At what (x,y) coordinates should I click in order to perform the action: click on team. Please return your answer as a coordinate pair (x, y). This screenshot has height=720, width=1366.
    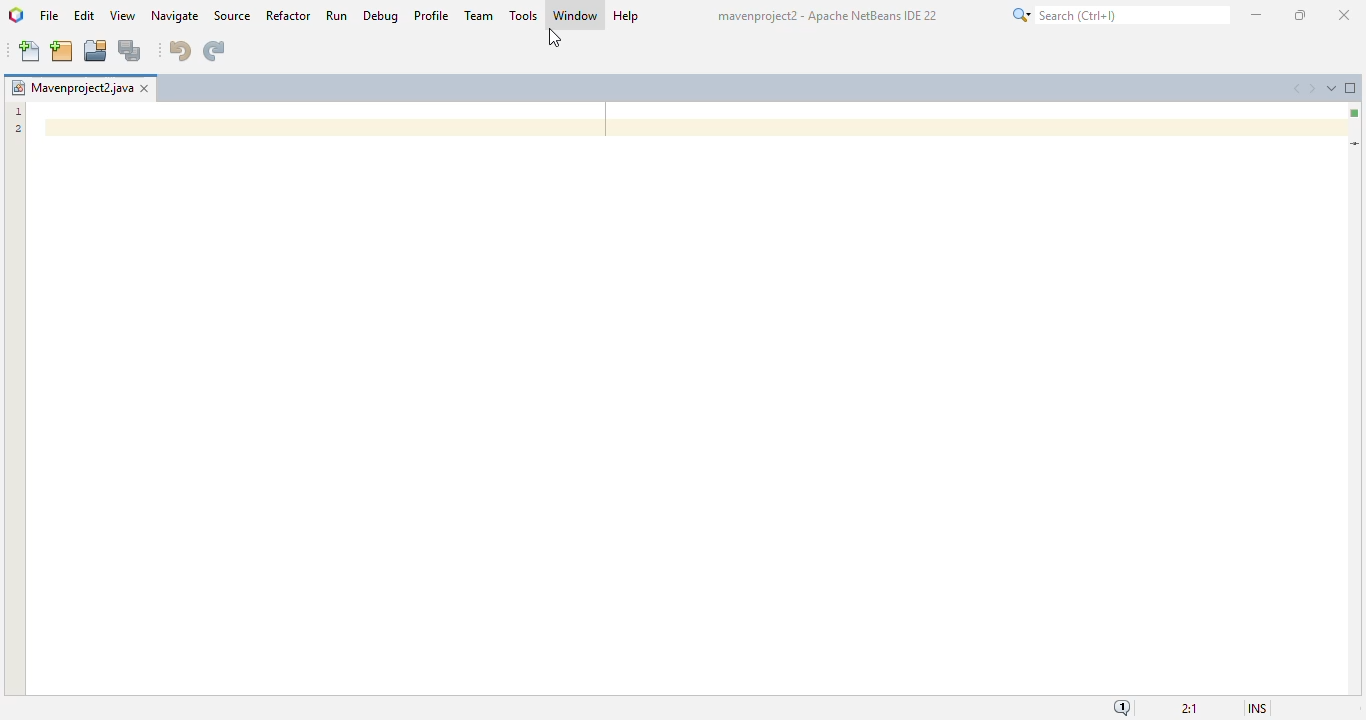
    Looking at the image, I should click on (479, 15).